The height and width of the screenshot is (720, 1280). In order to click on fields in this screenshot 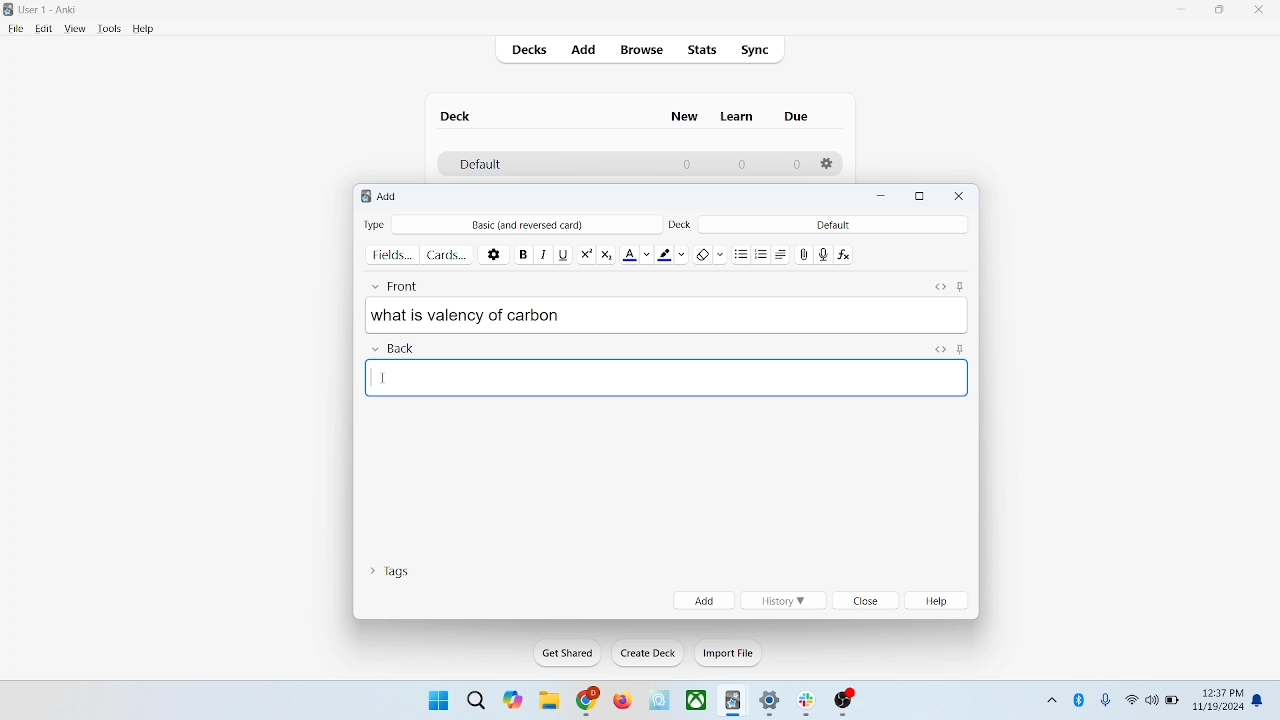, I will do `click(392, 253)`.